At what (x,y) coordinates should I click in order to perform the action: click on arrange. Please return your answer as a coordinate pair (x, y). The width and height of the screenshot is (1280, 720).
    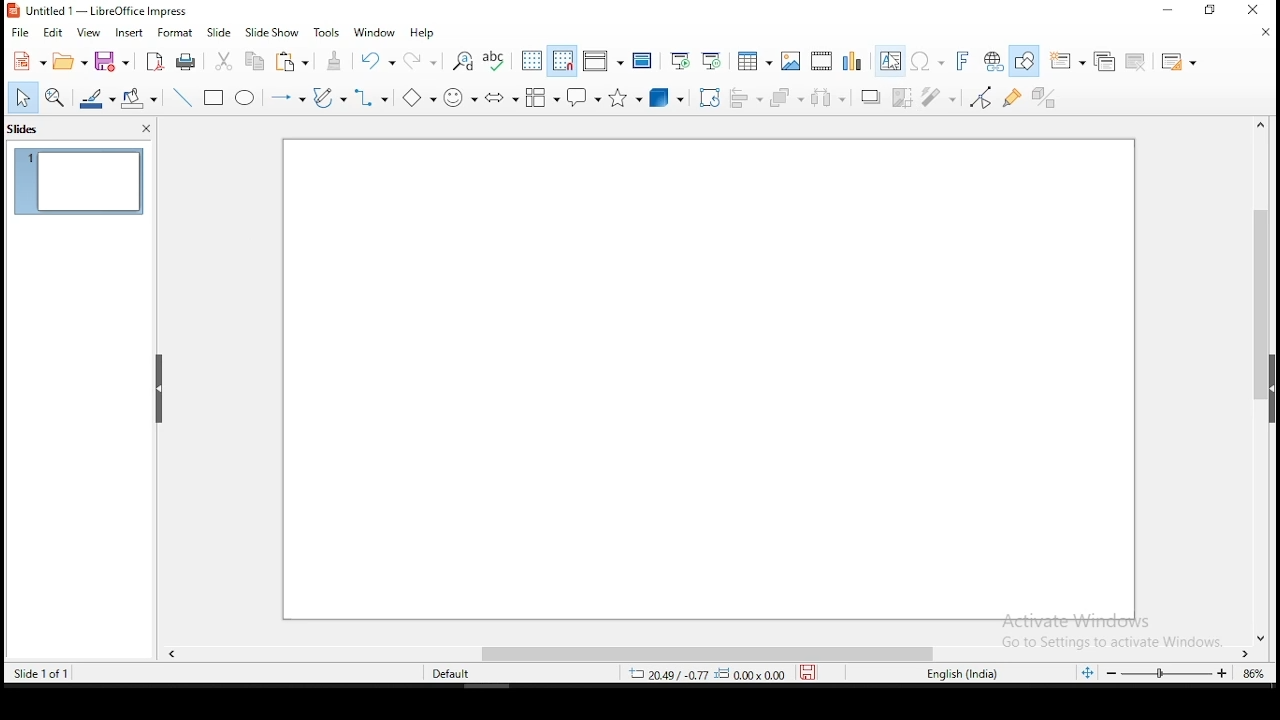
    Looking at the image, I should click on (786, 98).